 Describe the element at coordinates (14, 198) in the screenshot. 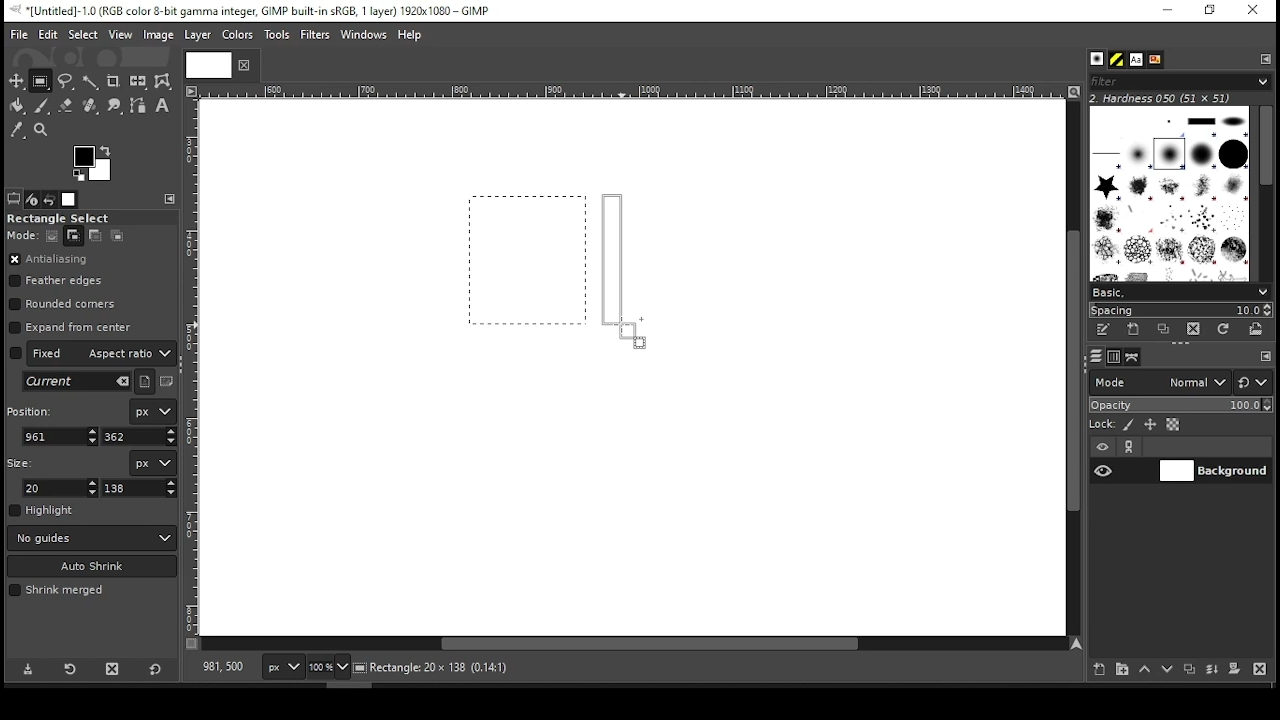

I see `tool options` at that location.